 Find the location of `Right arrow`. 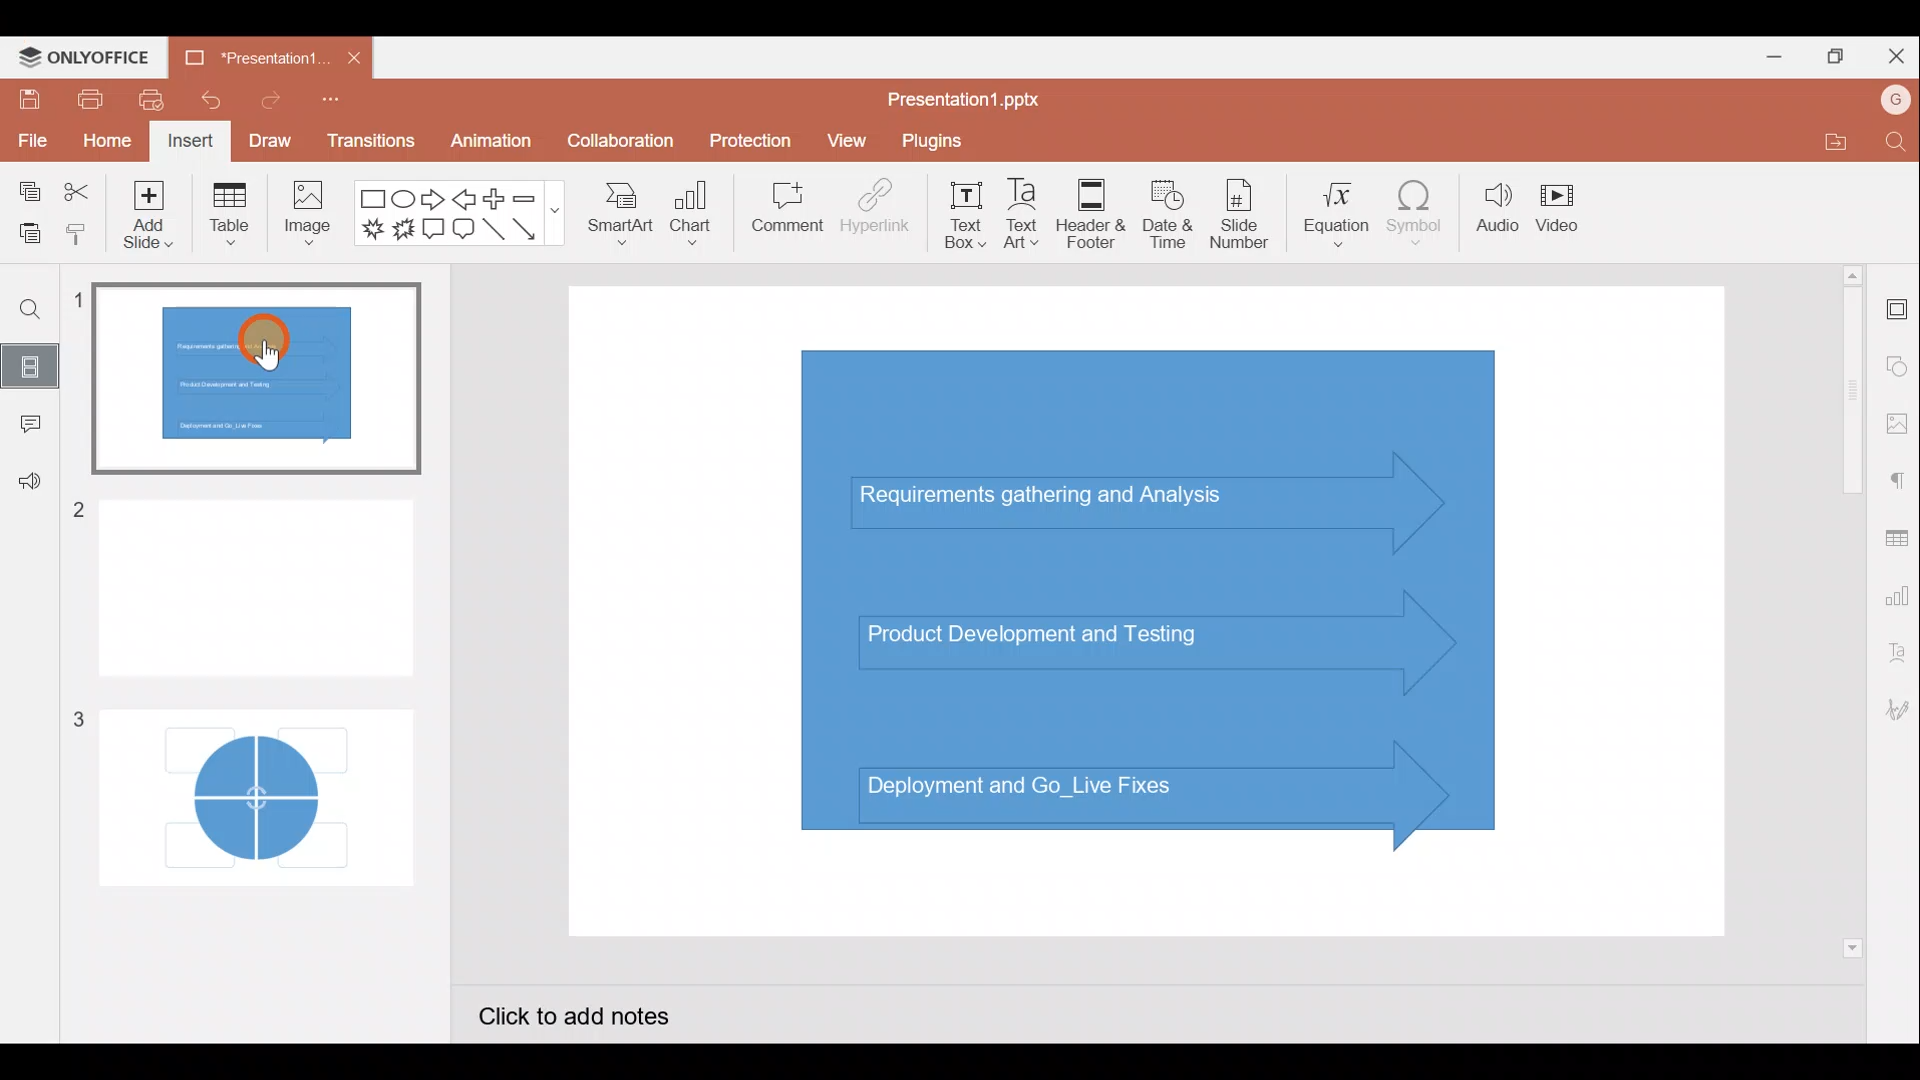

Right arrow is located at coordinates (434, 201).